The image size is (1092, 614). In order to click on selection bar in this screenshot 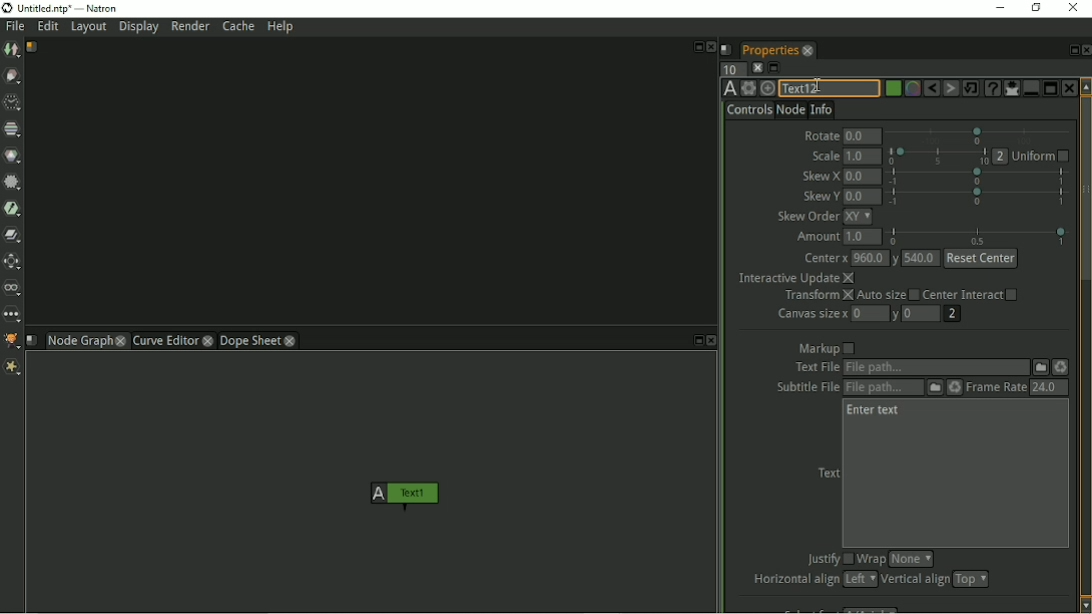, I will do `click(938, 156)`.